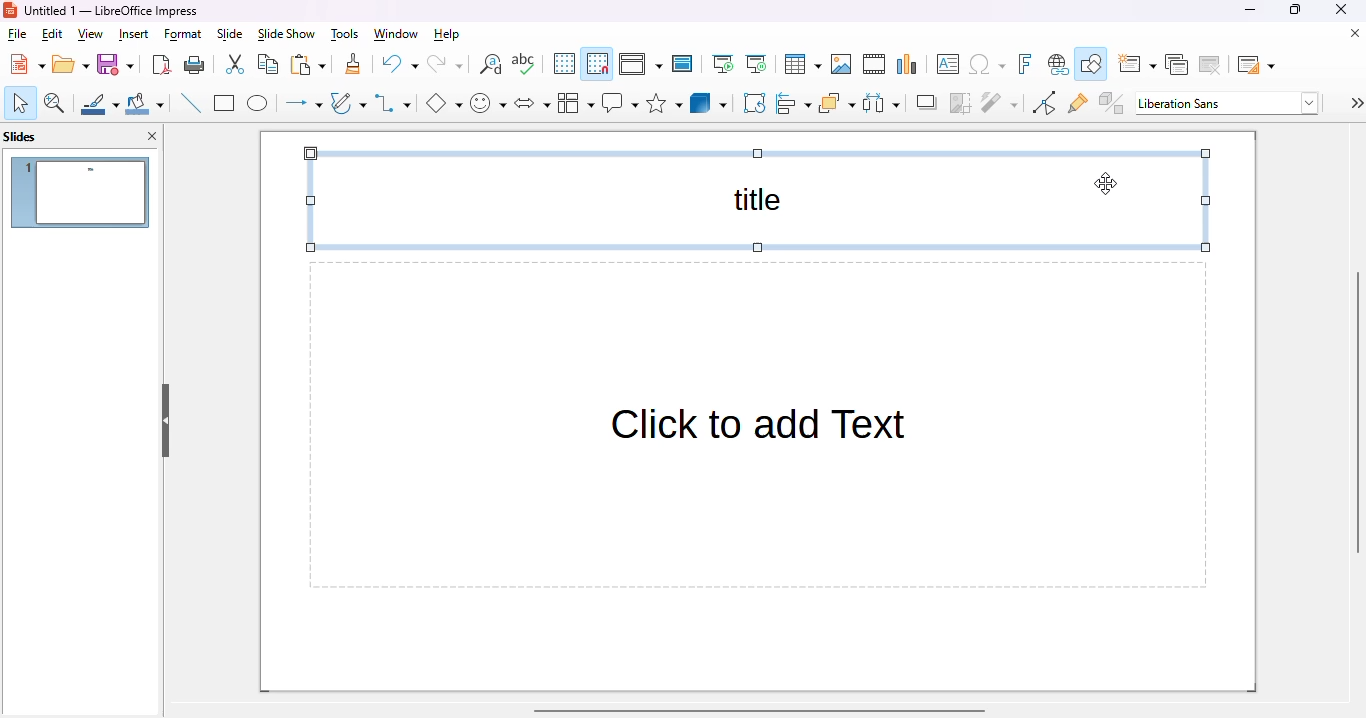 Image resolution: width=1366 pixels, height=718 pixels. What do you see at coordinates (1026, 63) in the screenshot?
I see `insert fontwork text` at bounding box center [1026, 63].